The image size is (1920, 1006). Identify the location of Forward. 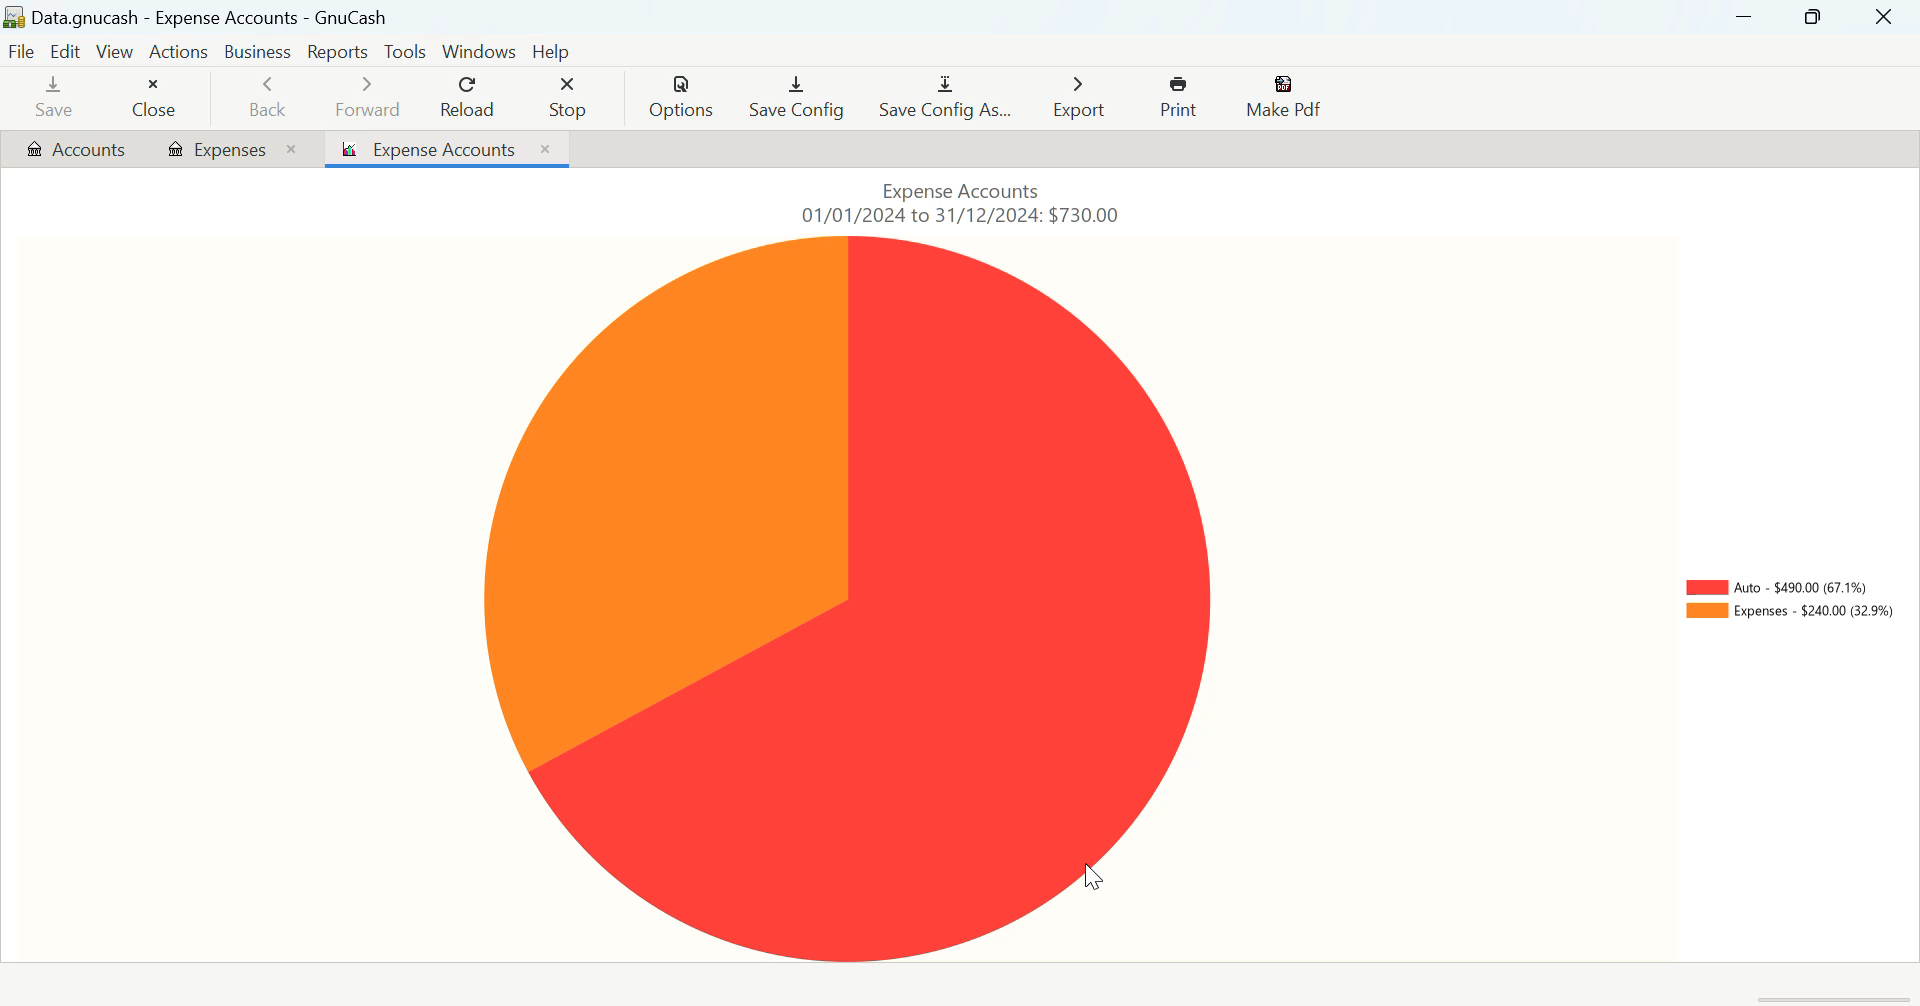
(370, 101).